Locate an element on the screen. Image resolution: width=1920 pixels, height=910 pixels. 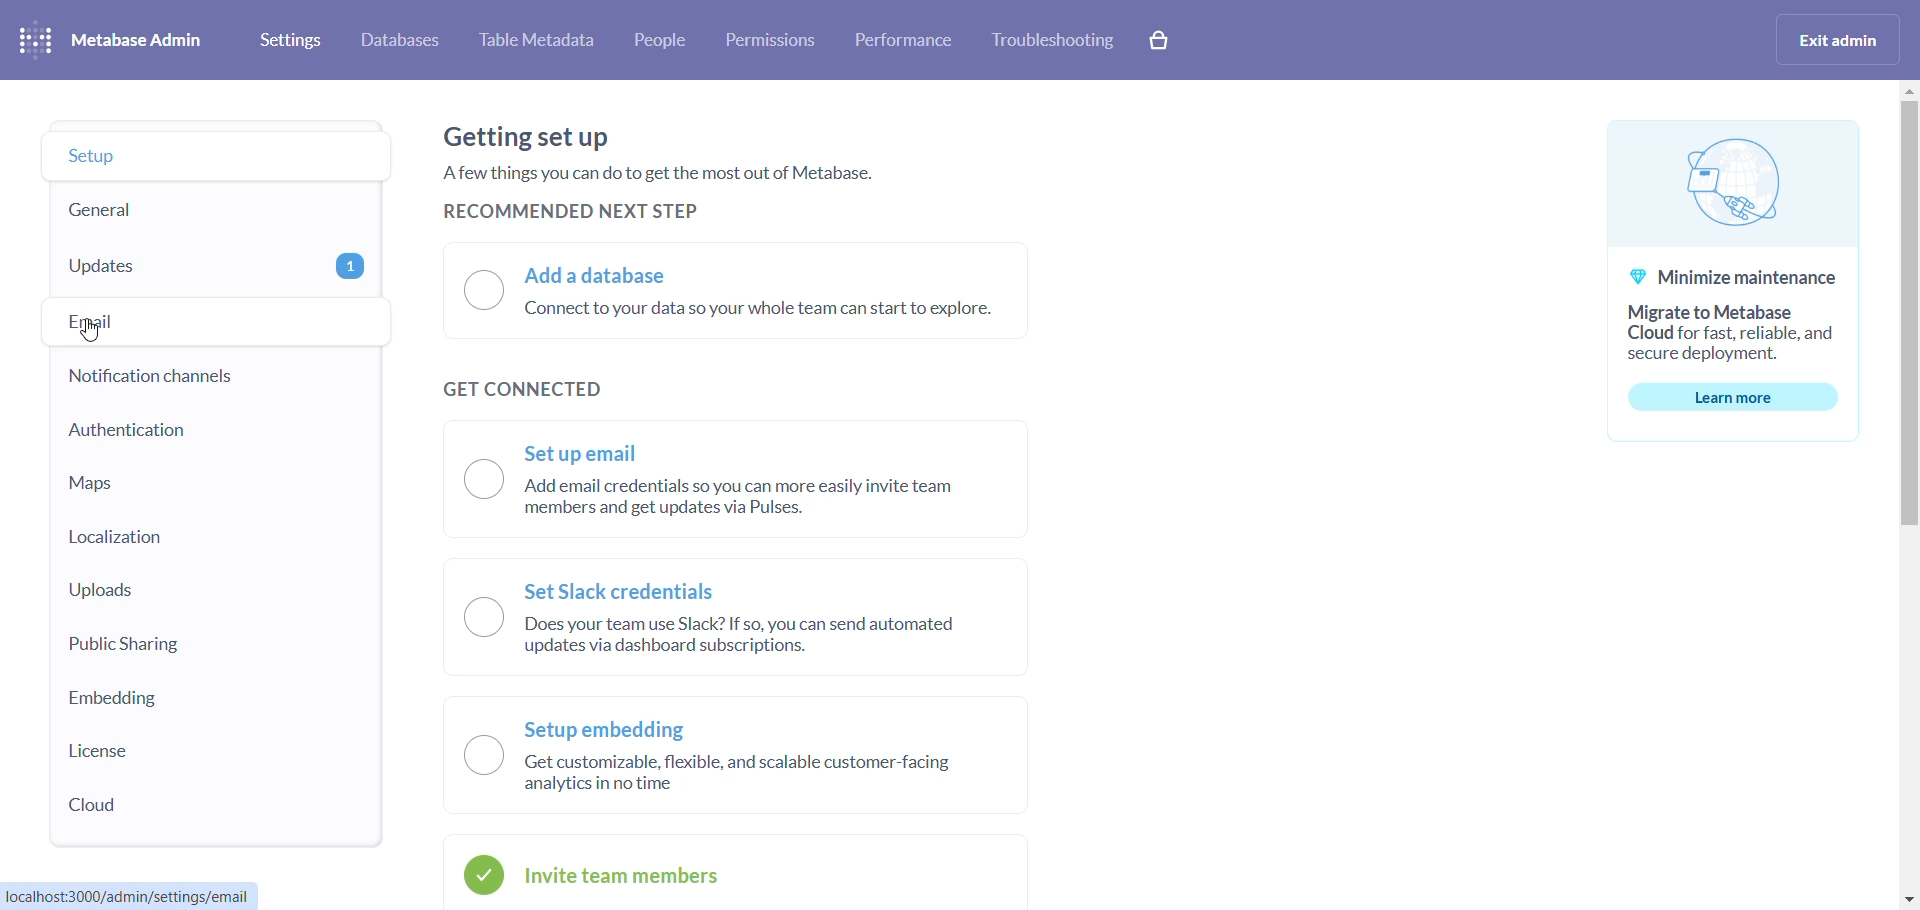
cloud is located at coordinates (181, 805).